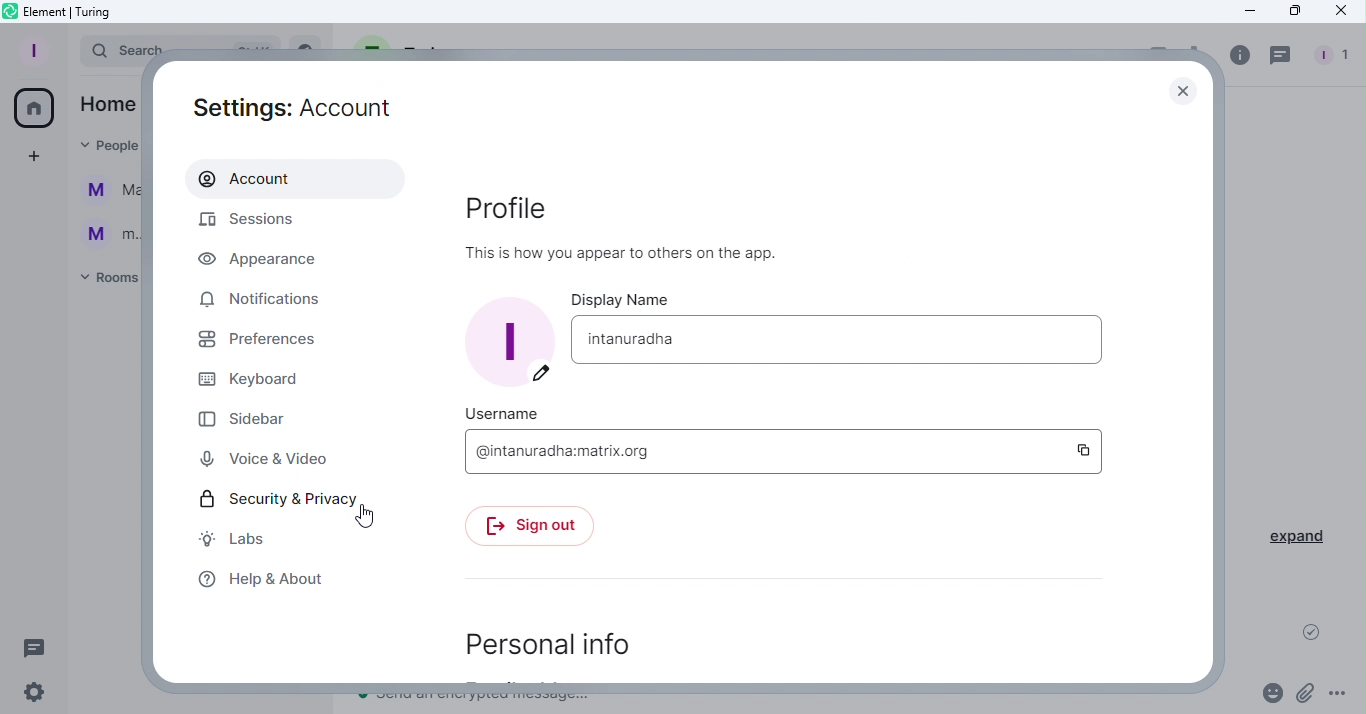  I want to click on More options, so click(1340, 696).